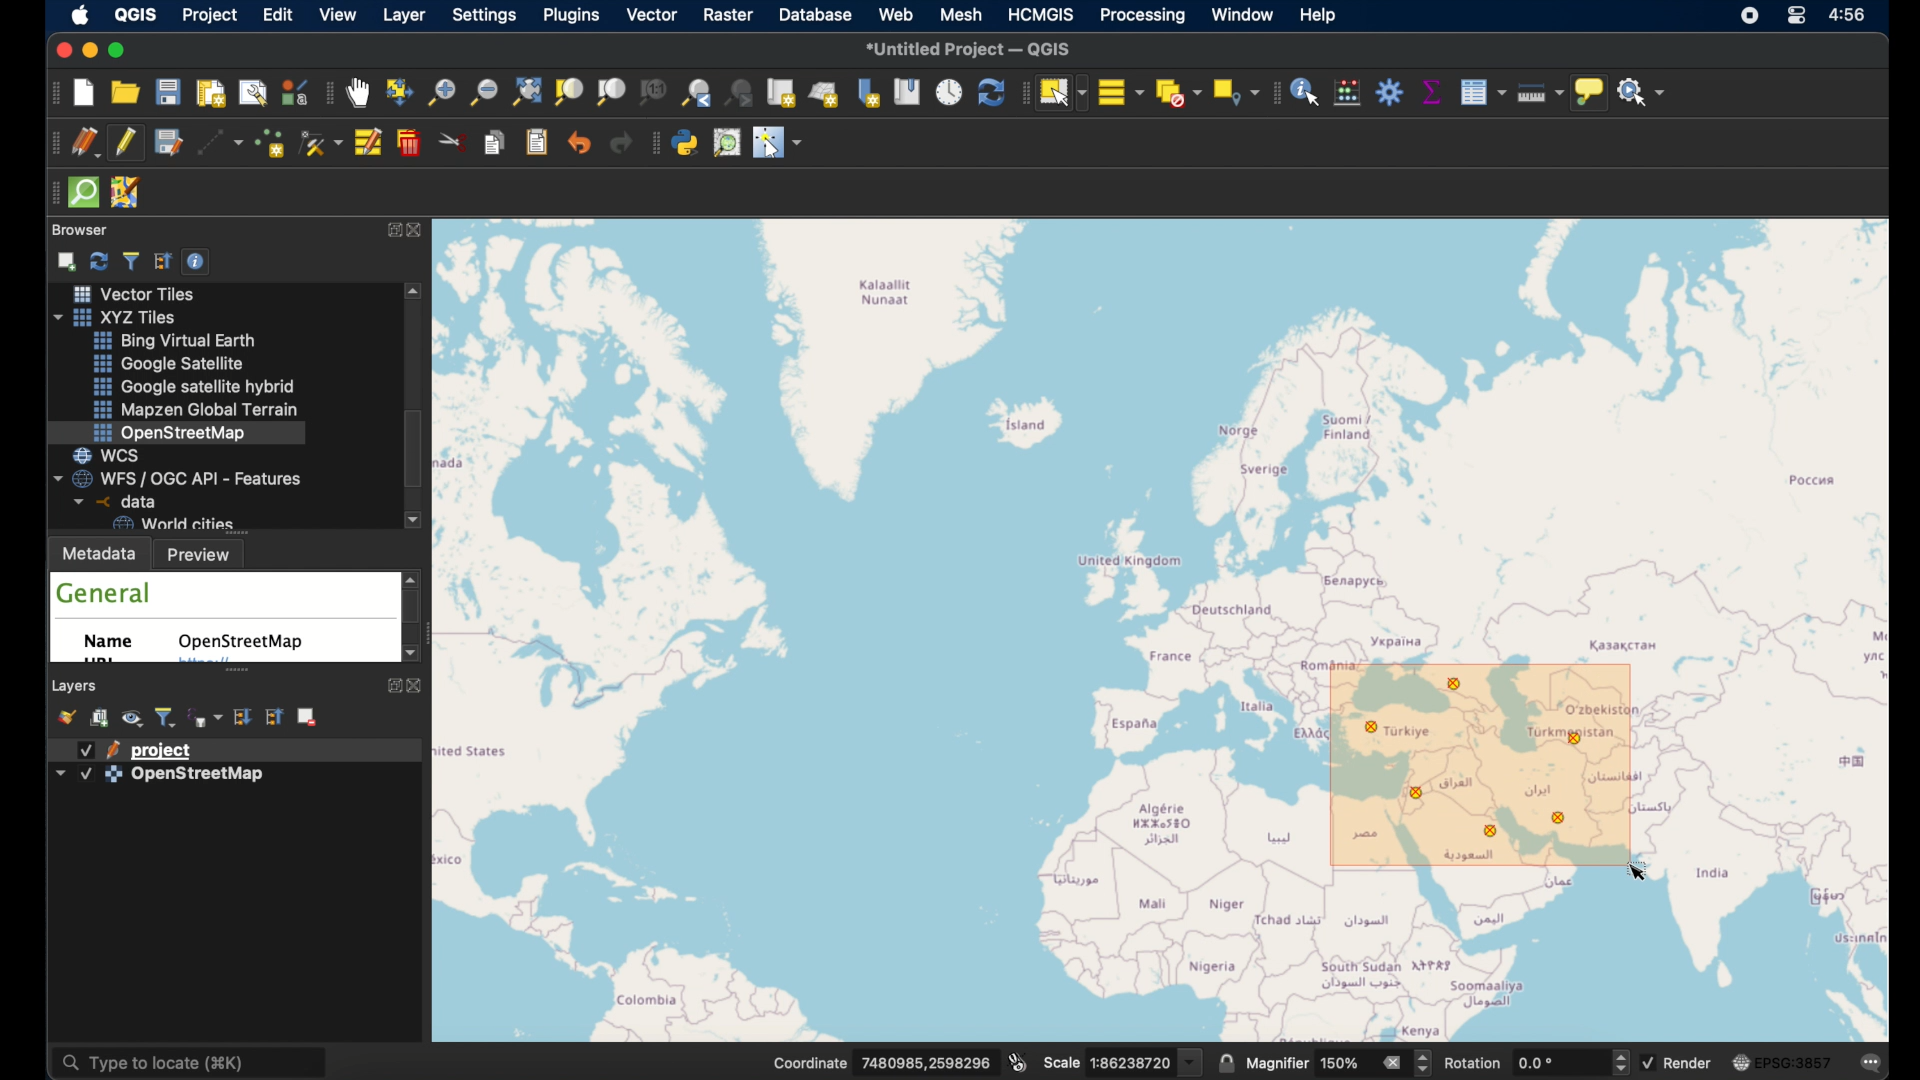 This screenshot has height=1080, width=1920. Describe the element at coordinates (273, 716) in the screenshot. I see `collapse all` at that location.